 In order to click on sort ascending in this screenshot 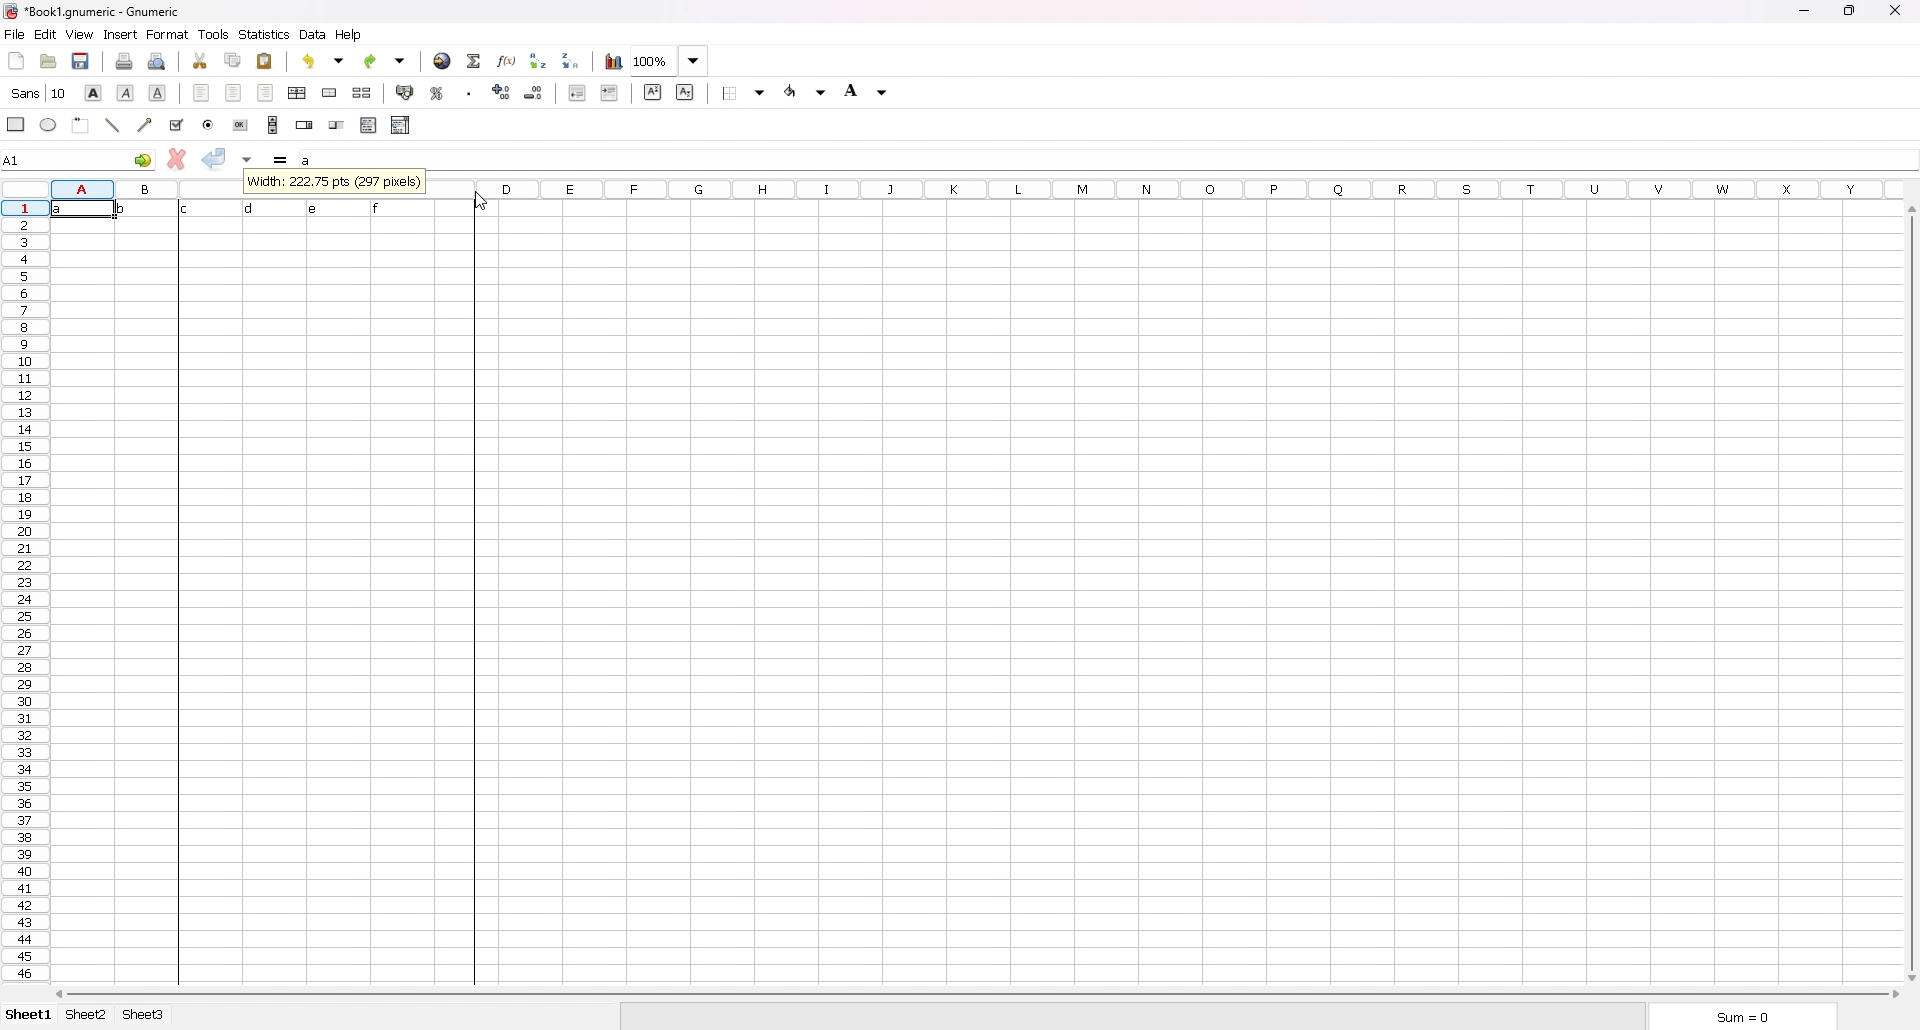, I will do `click(538, 60)`.